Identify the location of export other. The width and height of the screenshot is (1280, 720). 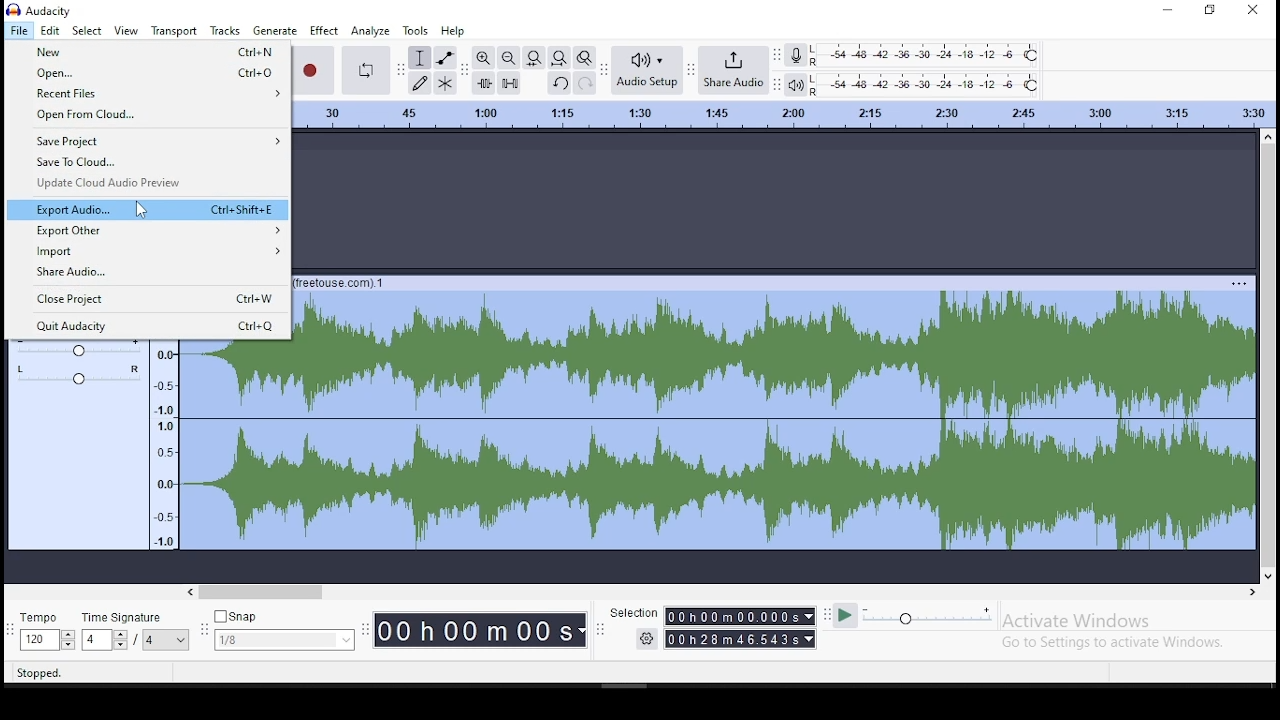
(148, 230).